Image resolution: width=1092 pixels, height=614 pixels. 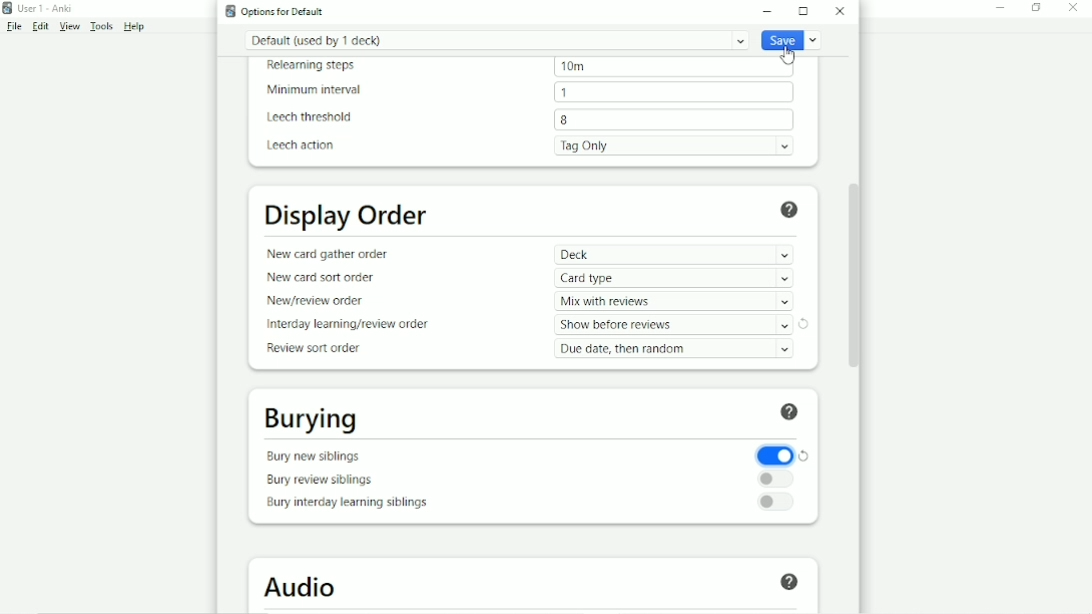 What do you see at coordinates (677, 349) in the screenshot?
I see `Due date, then random` at bounding box center [677, 349].